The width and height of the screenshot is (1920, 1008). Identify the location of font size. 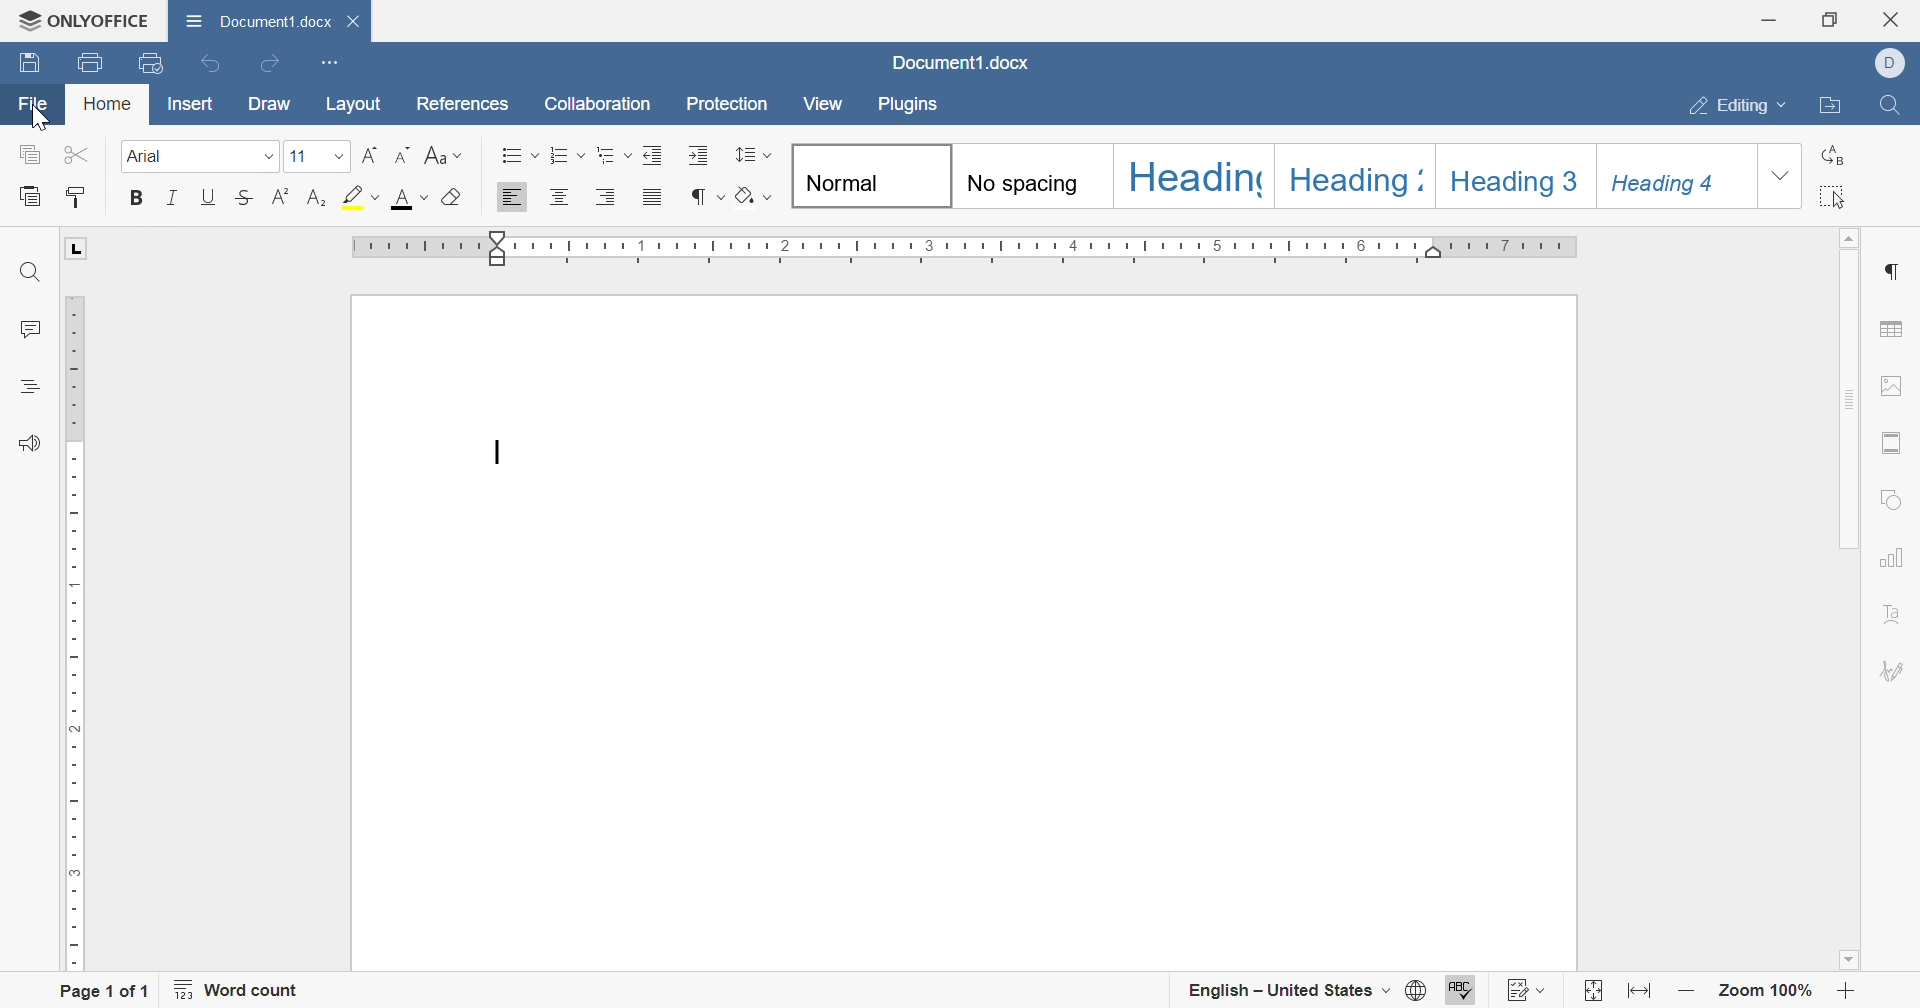
(320, 156).